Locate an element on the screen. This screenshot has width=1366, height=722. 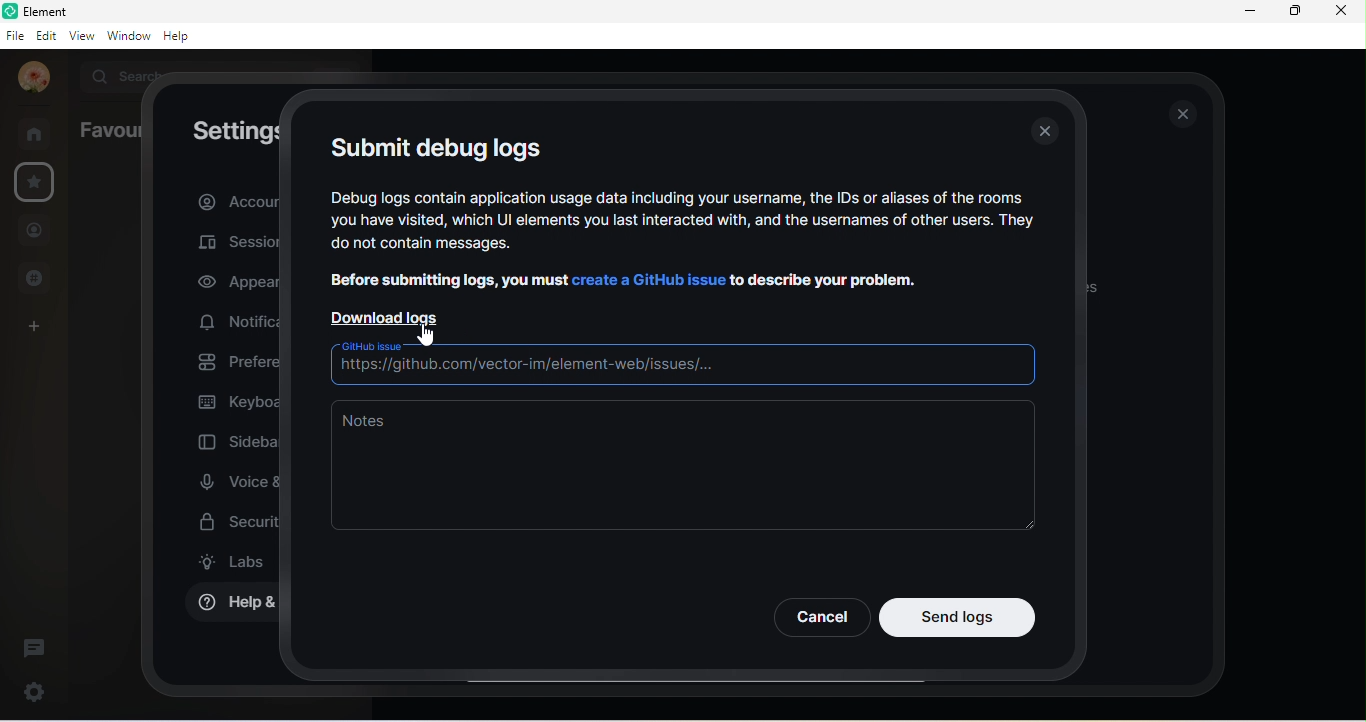
public room is located at coordinates (33, 278).